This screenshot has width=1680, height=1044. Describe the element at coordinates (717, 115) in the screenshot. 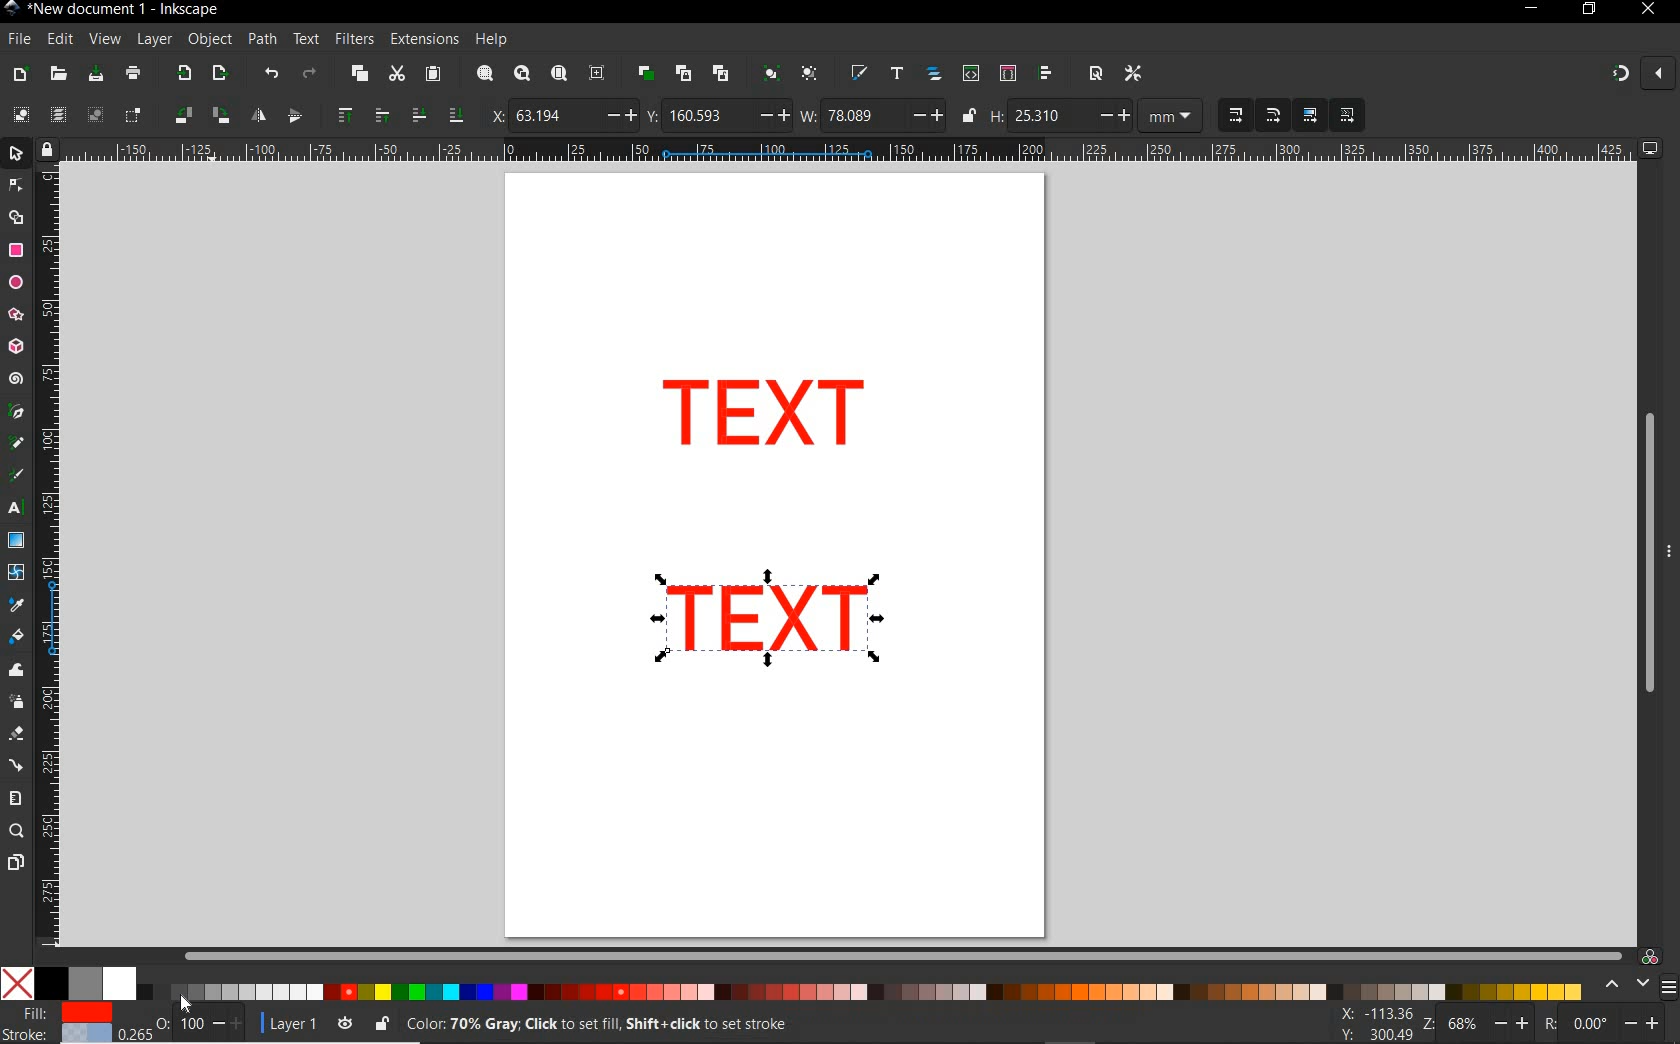

I see `vertical coordinate of selection` at that location.